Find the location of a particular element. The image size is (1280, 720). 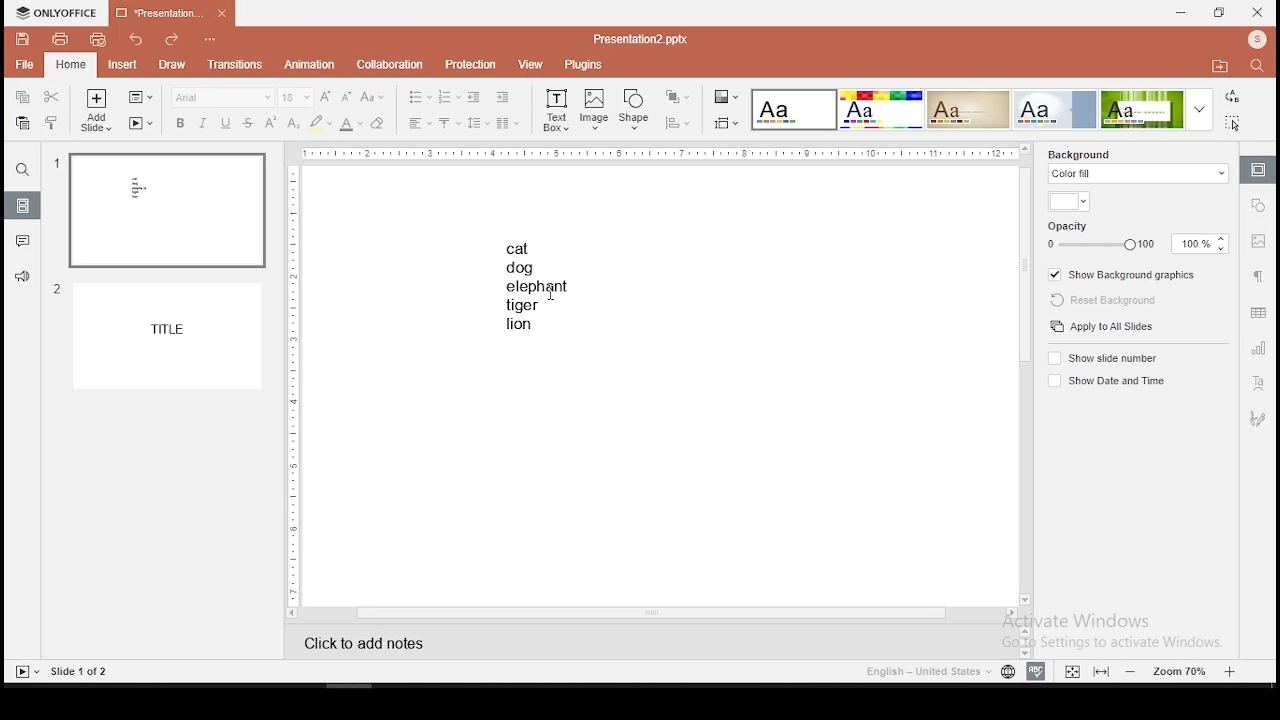

plugins is located at coordinates (584, 65).